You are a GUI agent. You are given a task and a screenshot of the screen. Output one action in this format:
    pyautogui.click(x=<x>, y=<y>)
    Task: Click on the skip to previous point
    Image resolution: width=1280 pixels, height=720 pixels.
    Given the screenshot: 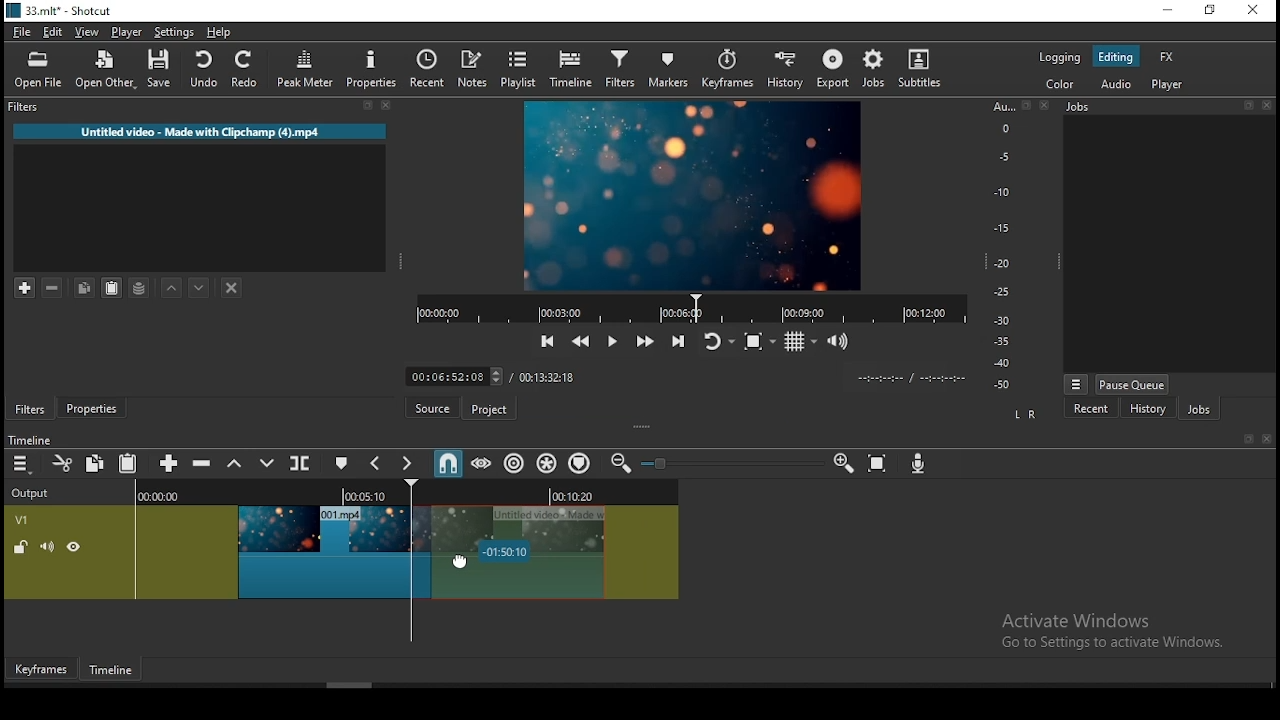 What is the action you would take?
    pyautogui.click(x=548, y=342)
    